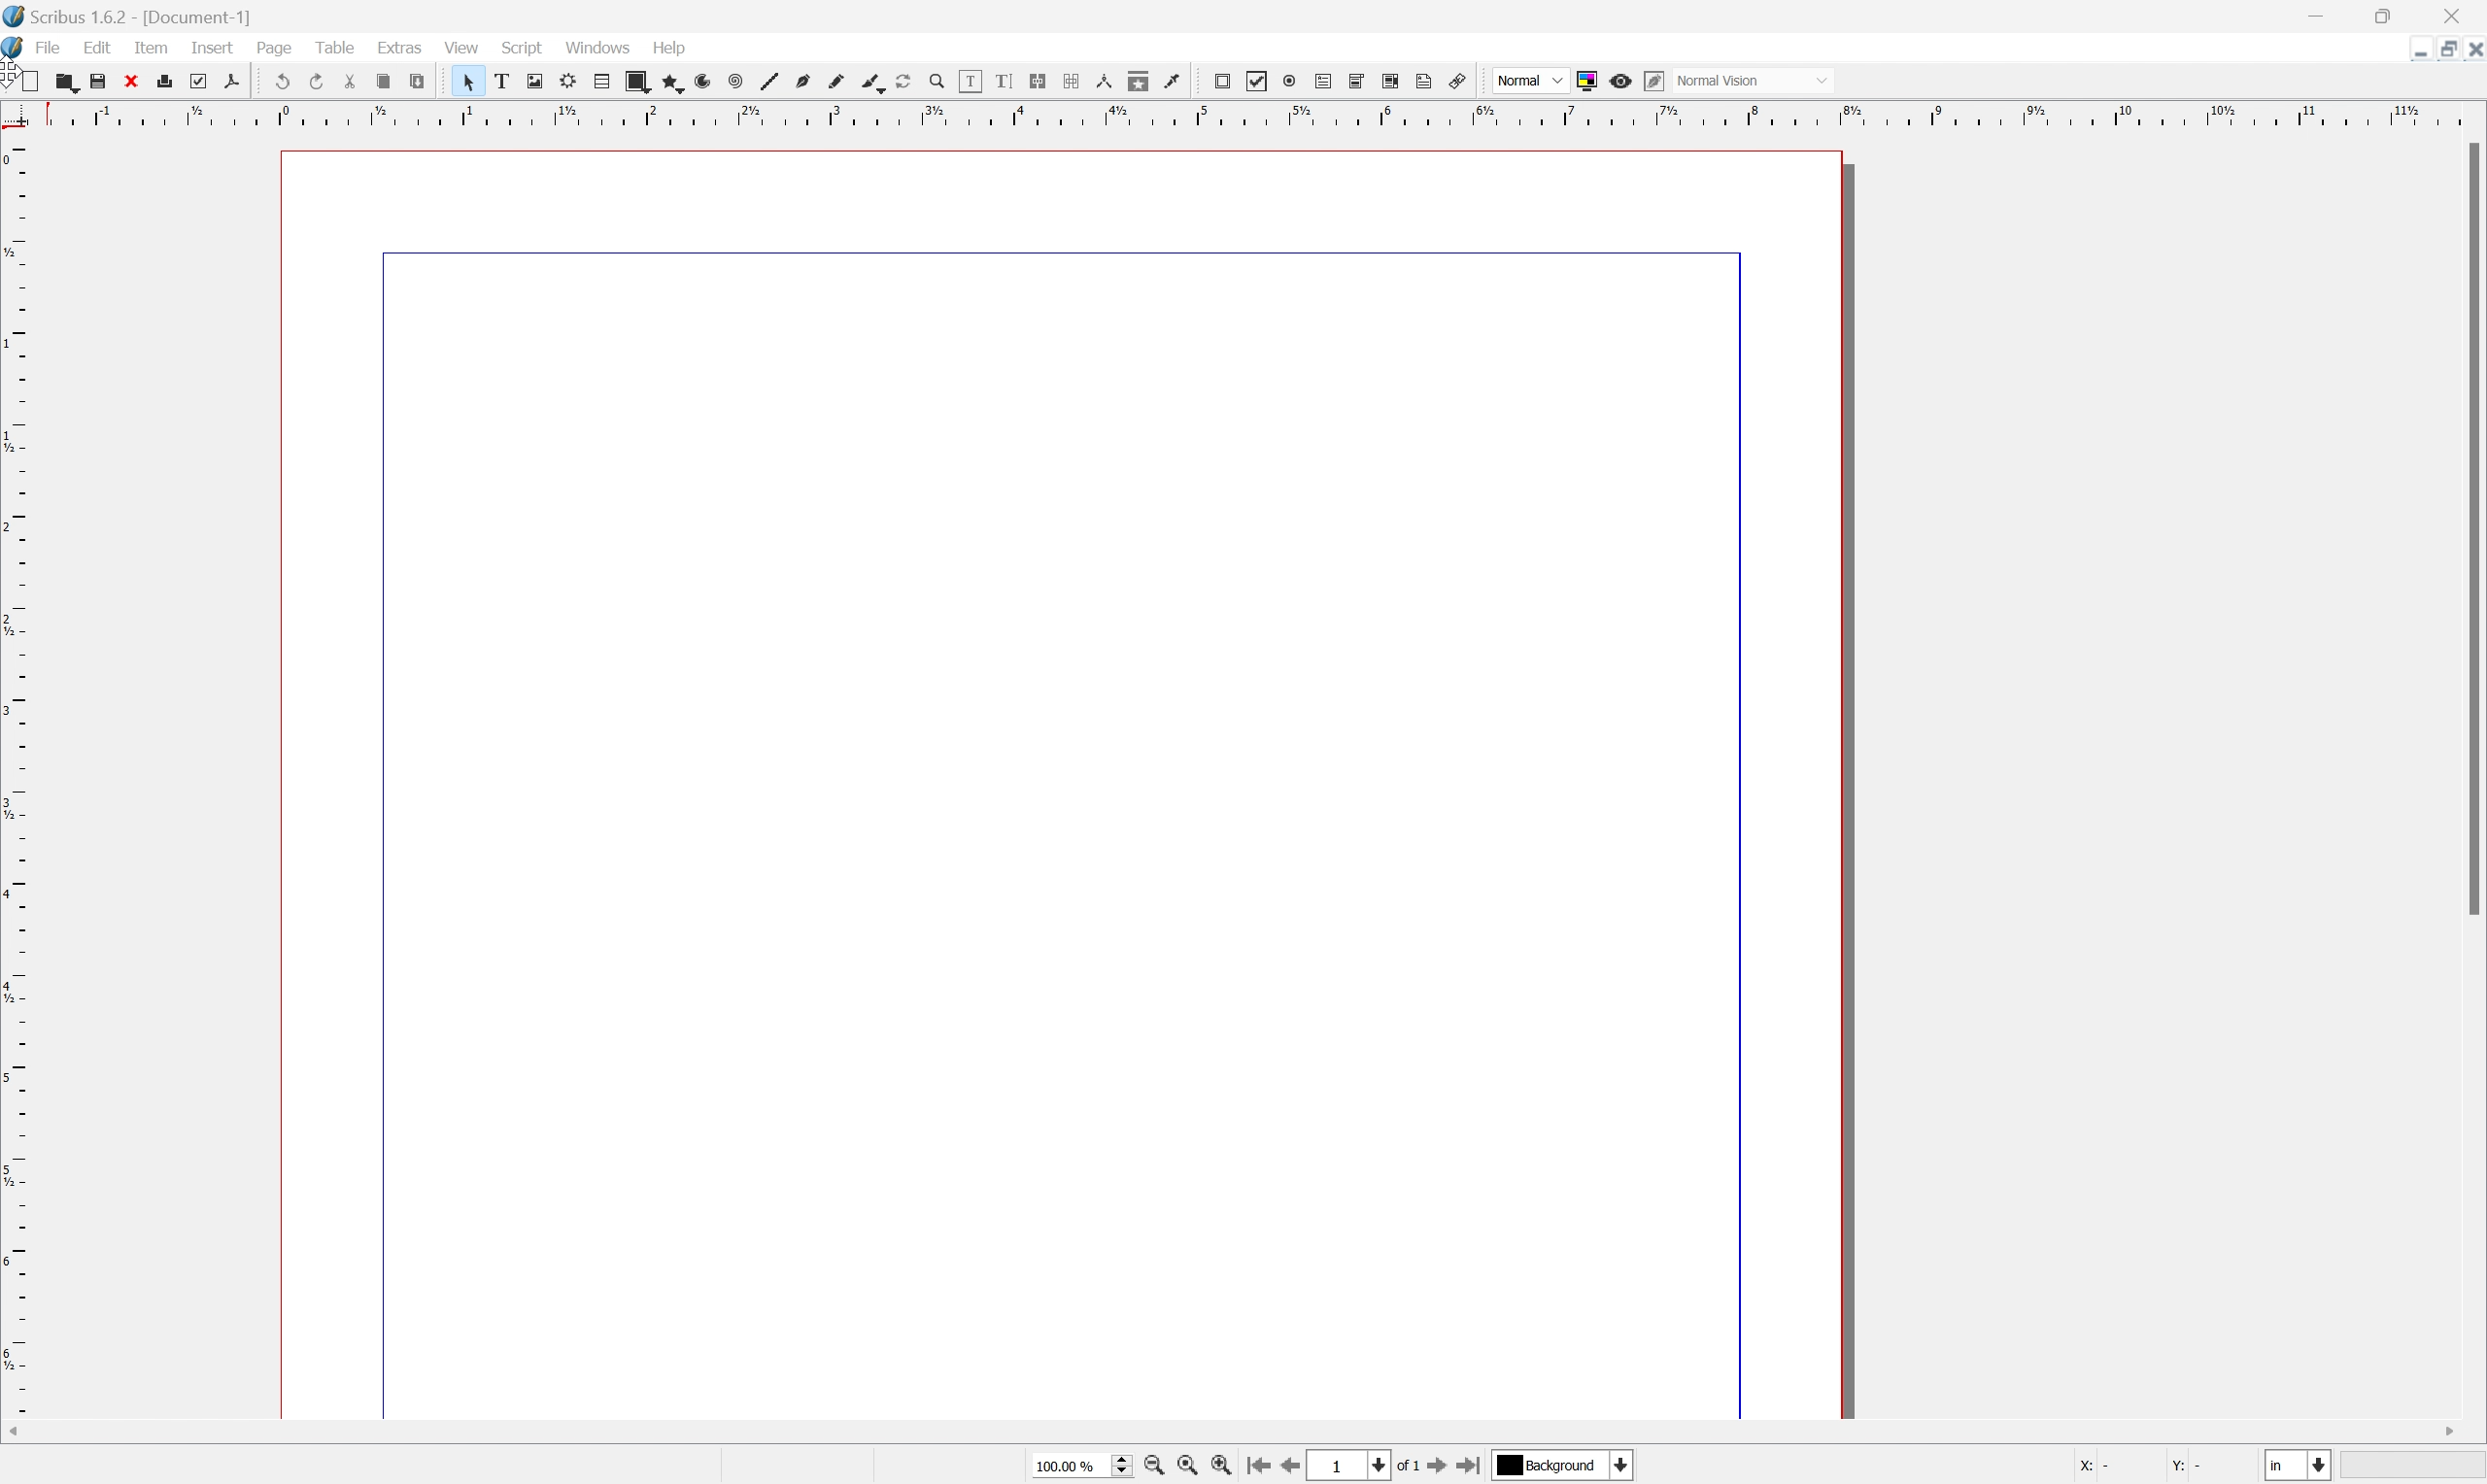  What do you see at coordinates (1618, 82) in the screenshot?
I see `preview mode` at bounding box center [1618, 82].